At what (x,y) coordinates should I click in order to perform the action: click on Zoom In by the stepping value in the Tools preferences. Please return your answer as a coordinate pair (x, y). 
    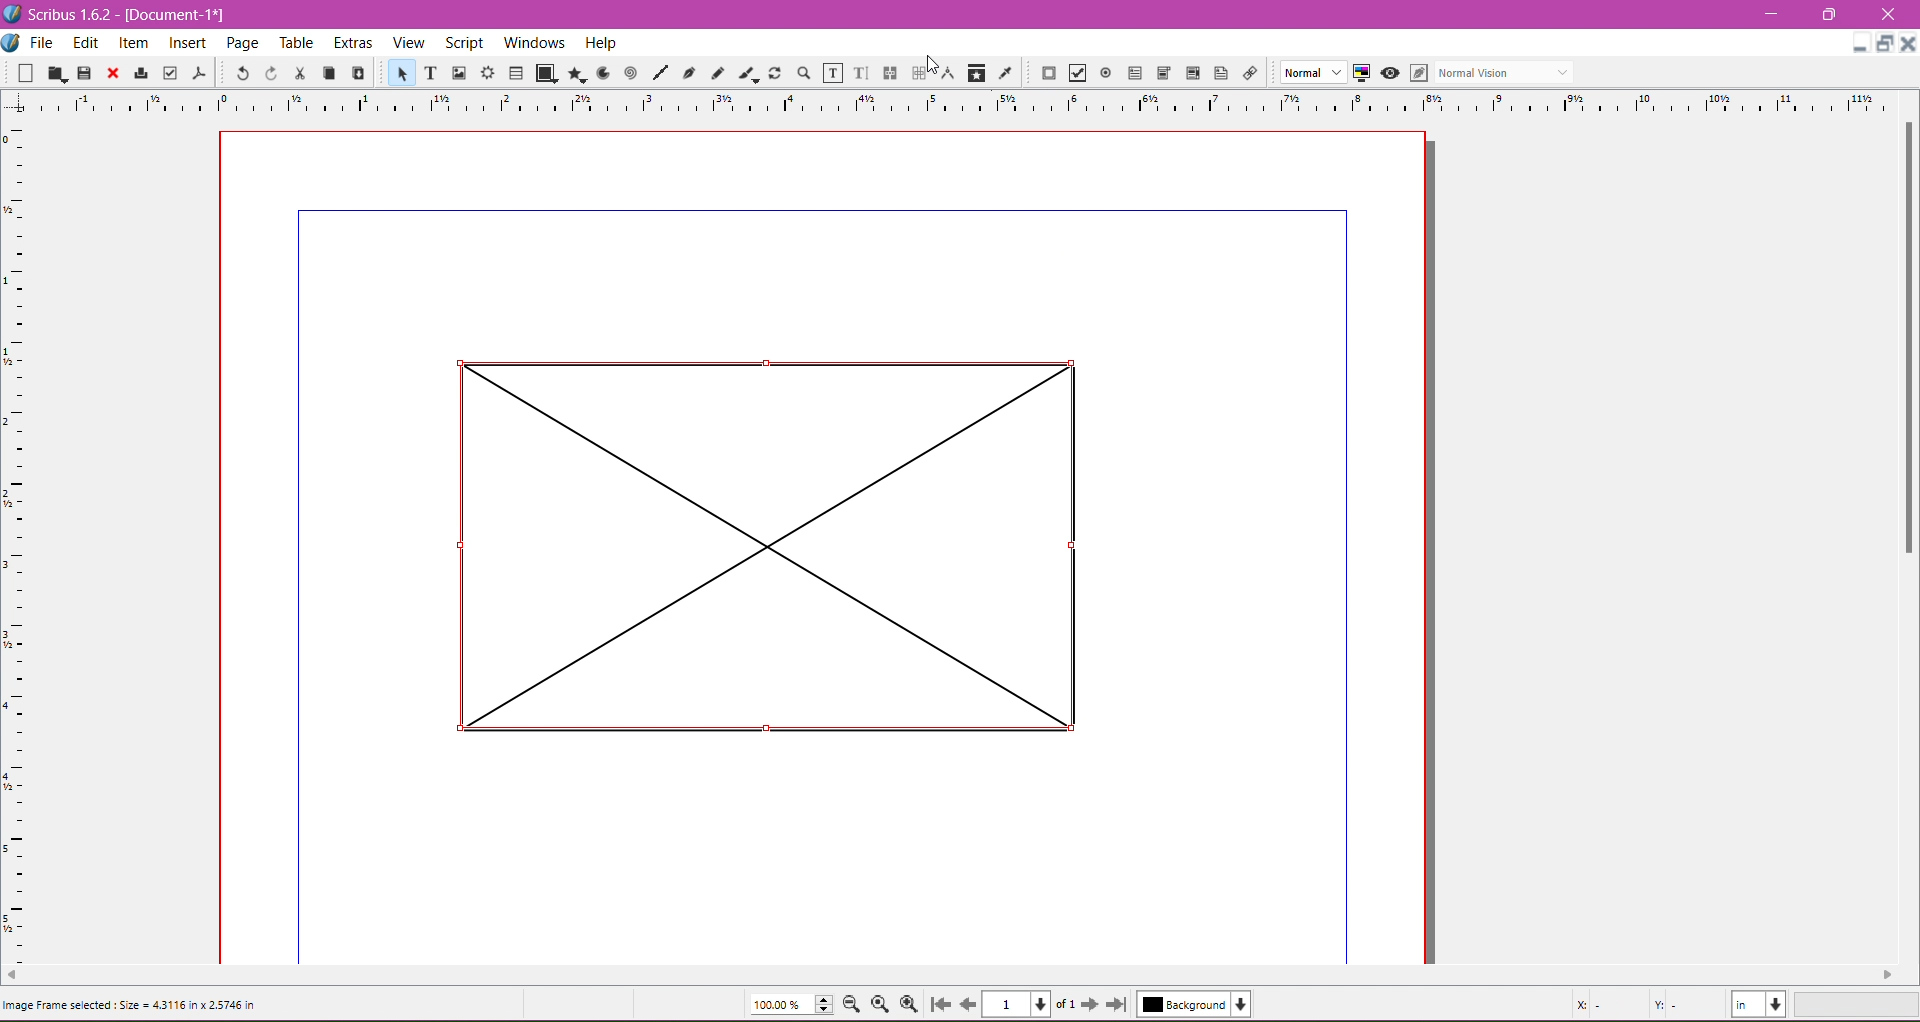
    Looking at the image, I should click on (911, 1004).